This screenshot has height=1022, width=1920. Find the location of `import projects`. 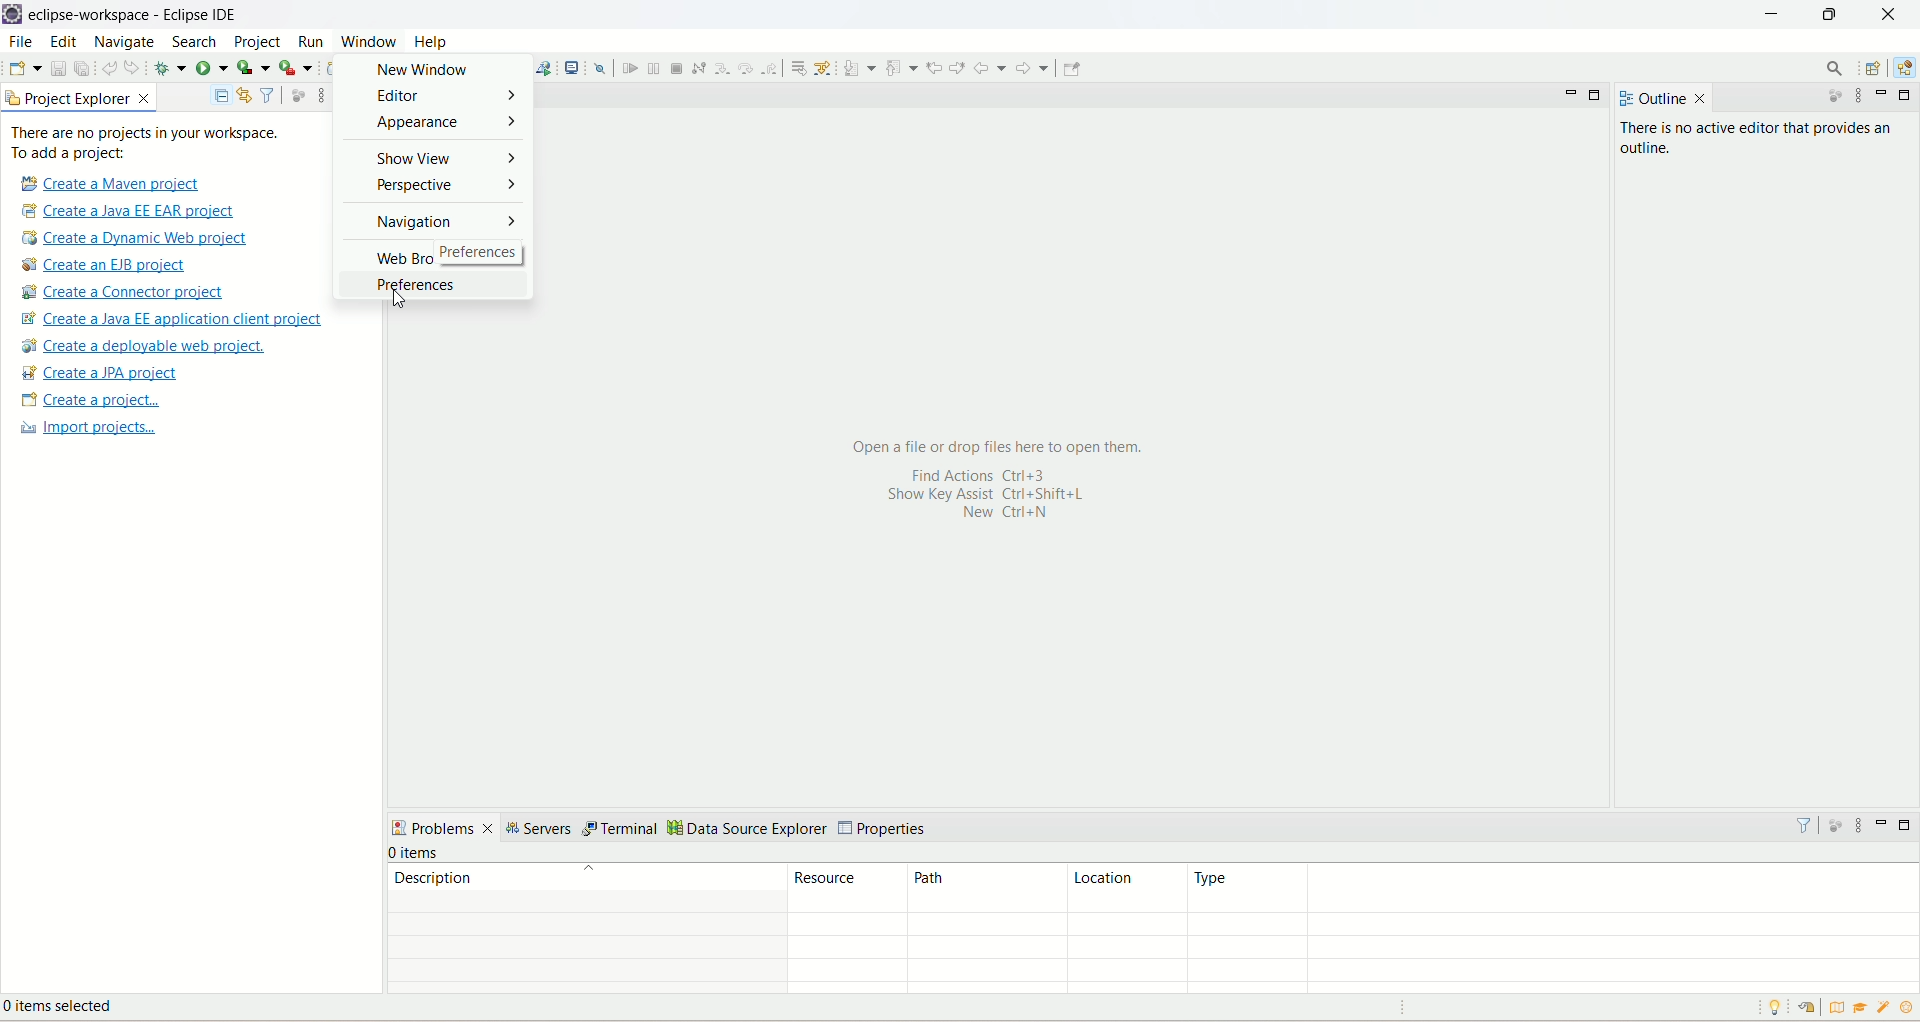

import projects is located at coordinates (85, 430).